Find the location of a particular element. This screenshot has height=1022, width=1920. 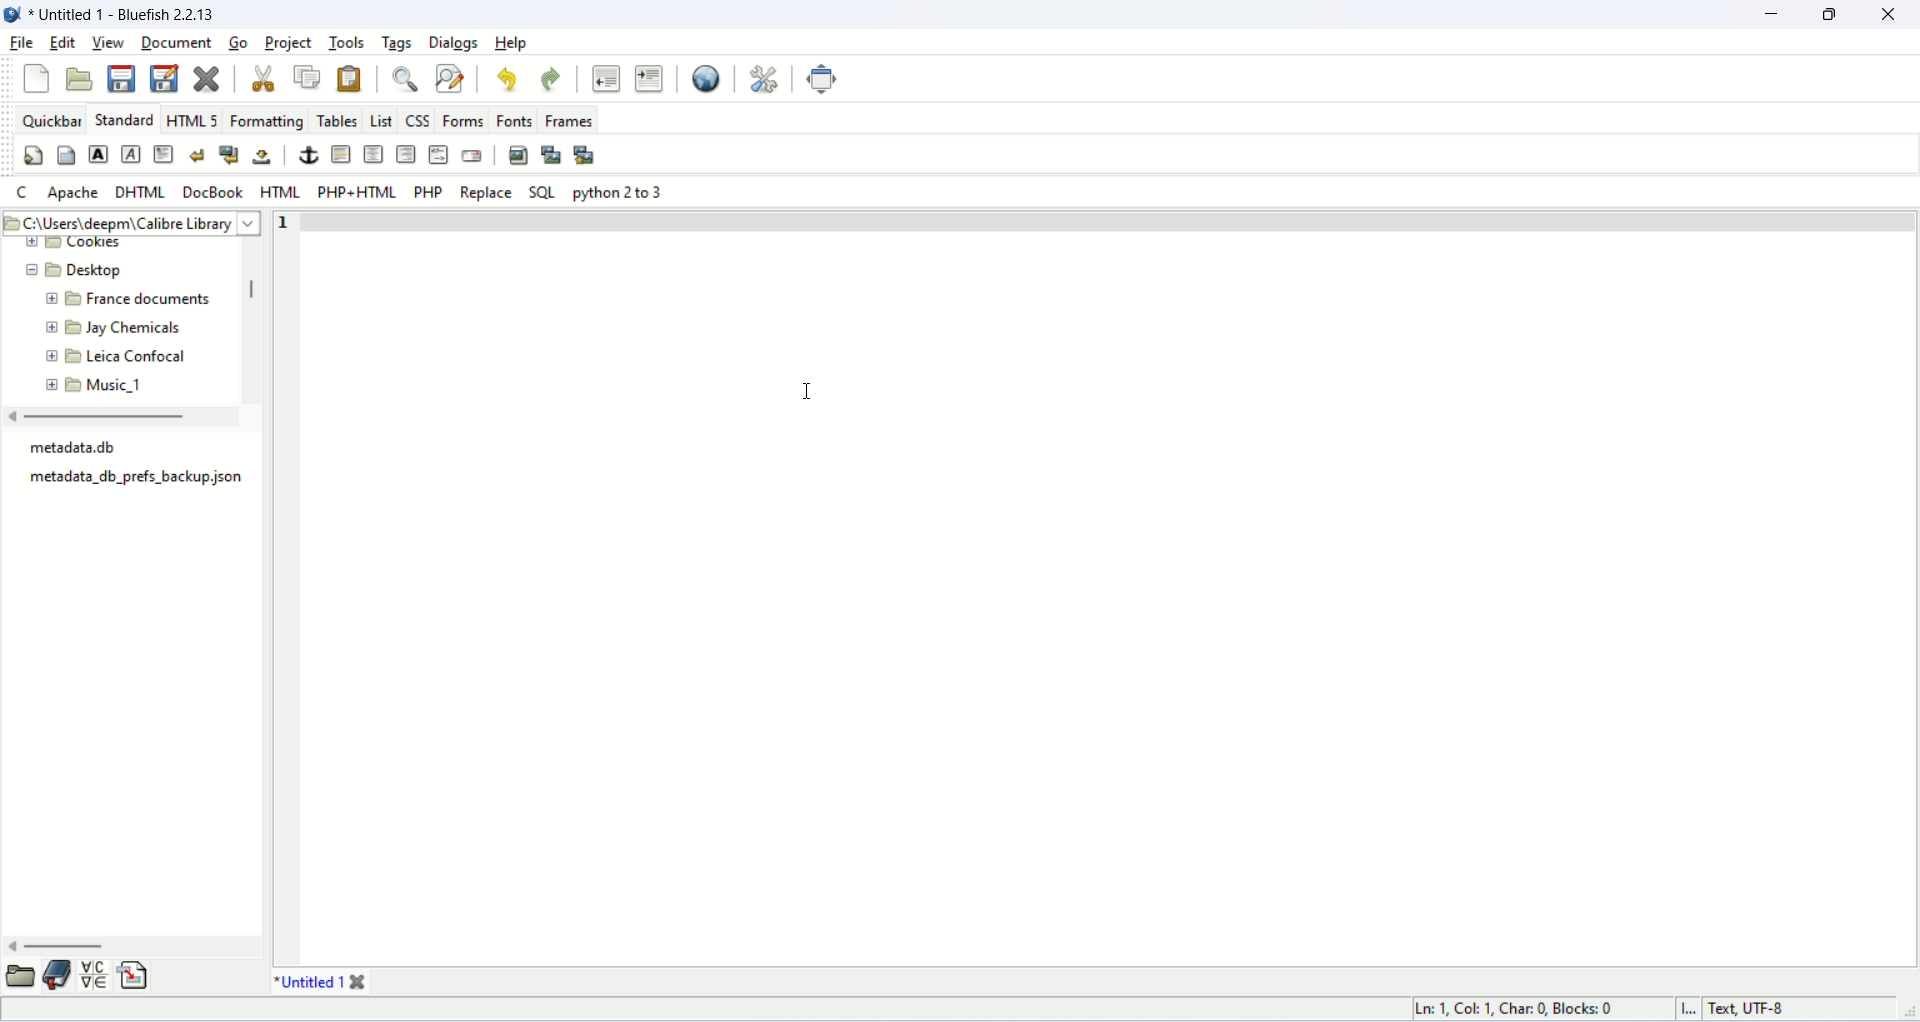

horizontal rule is located at coordinates (339, 154).